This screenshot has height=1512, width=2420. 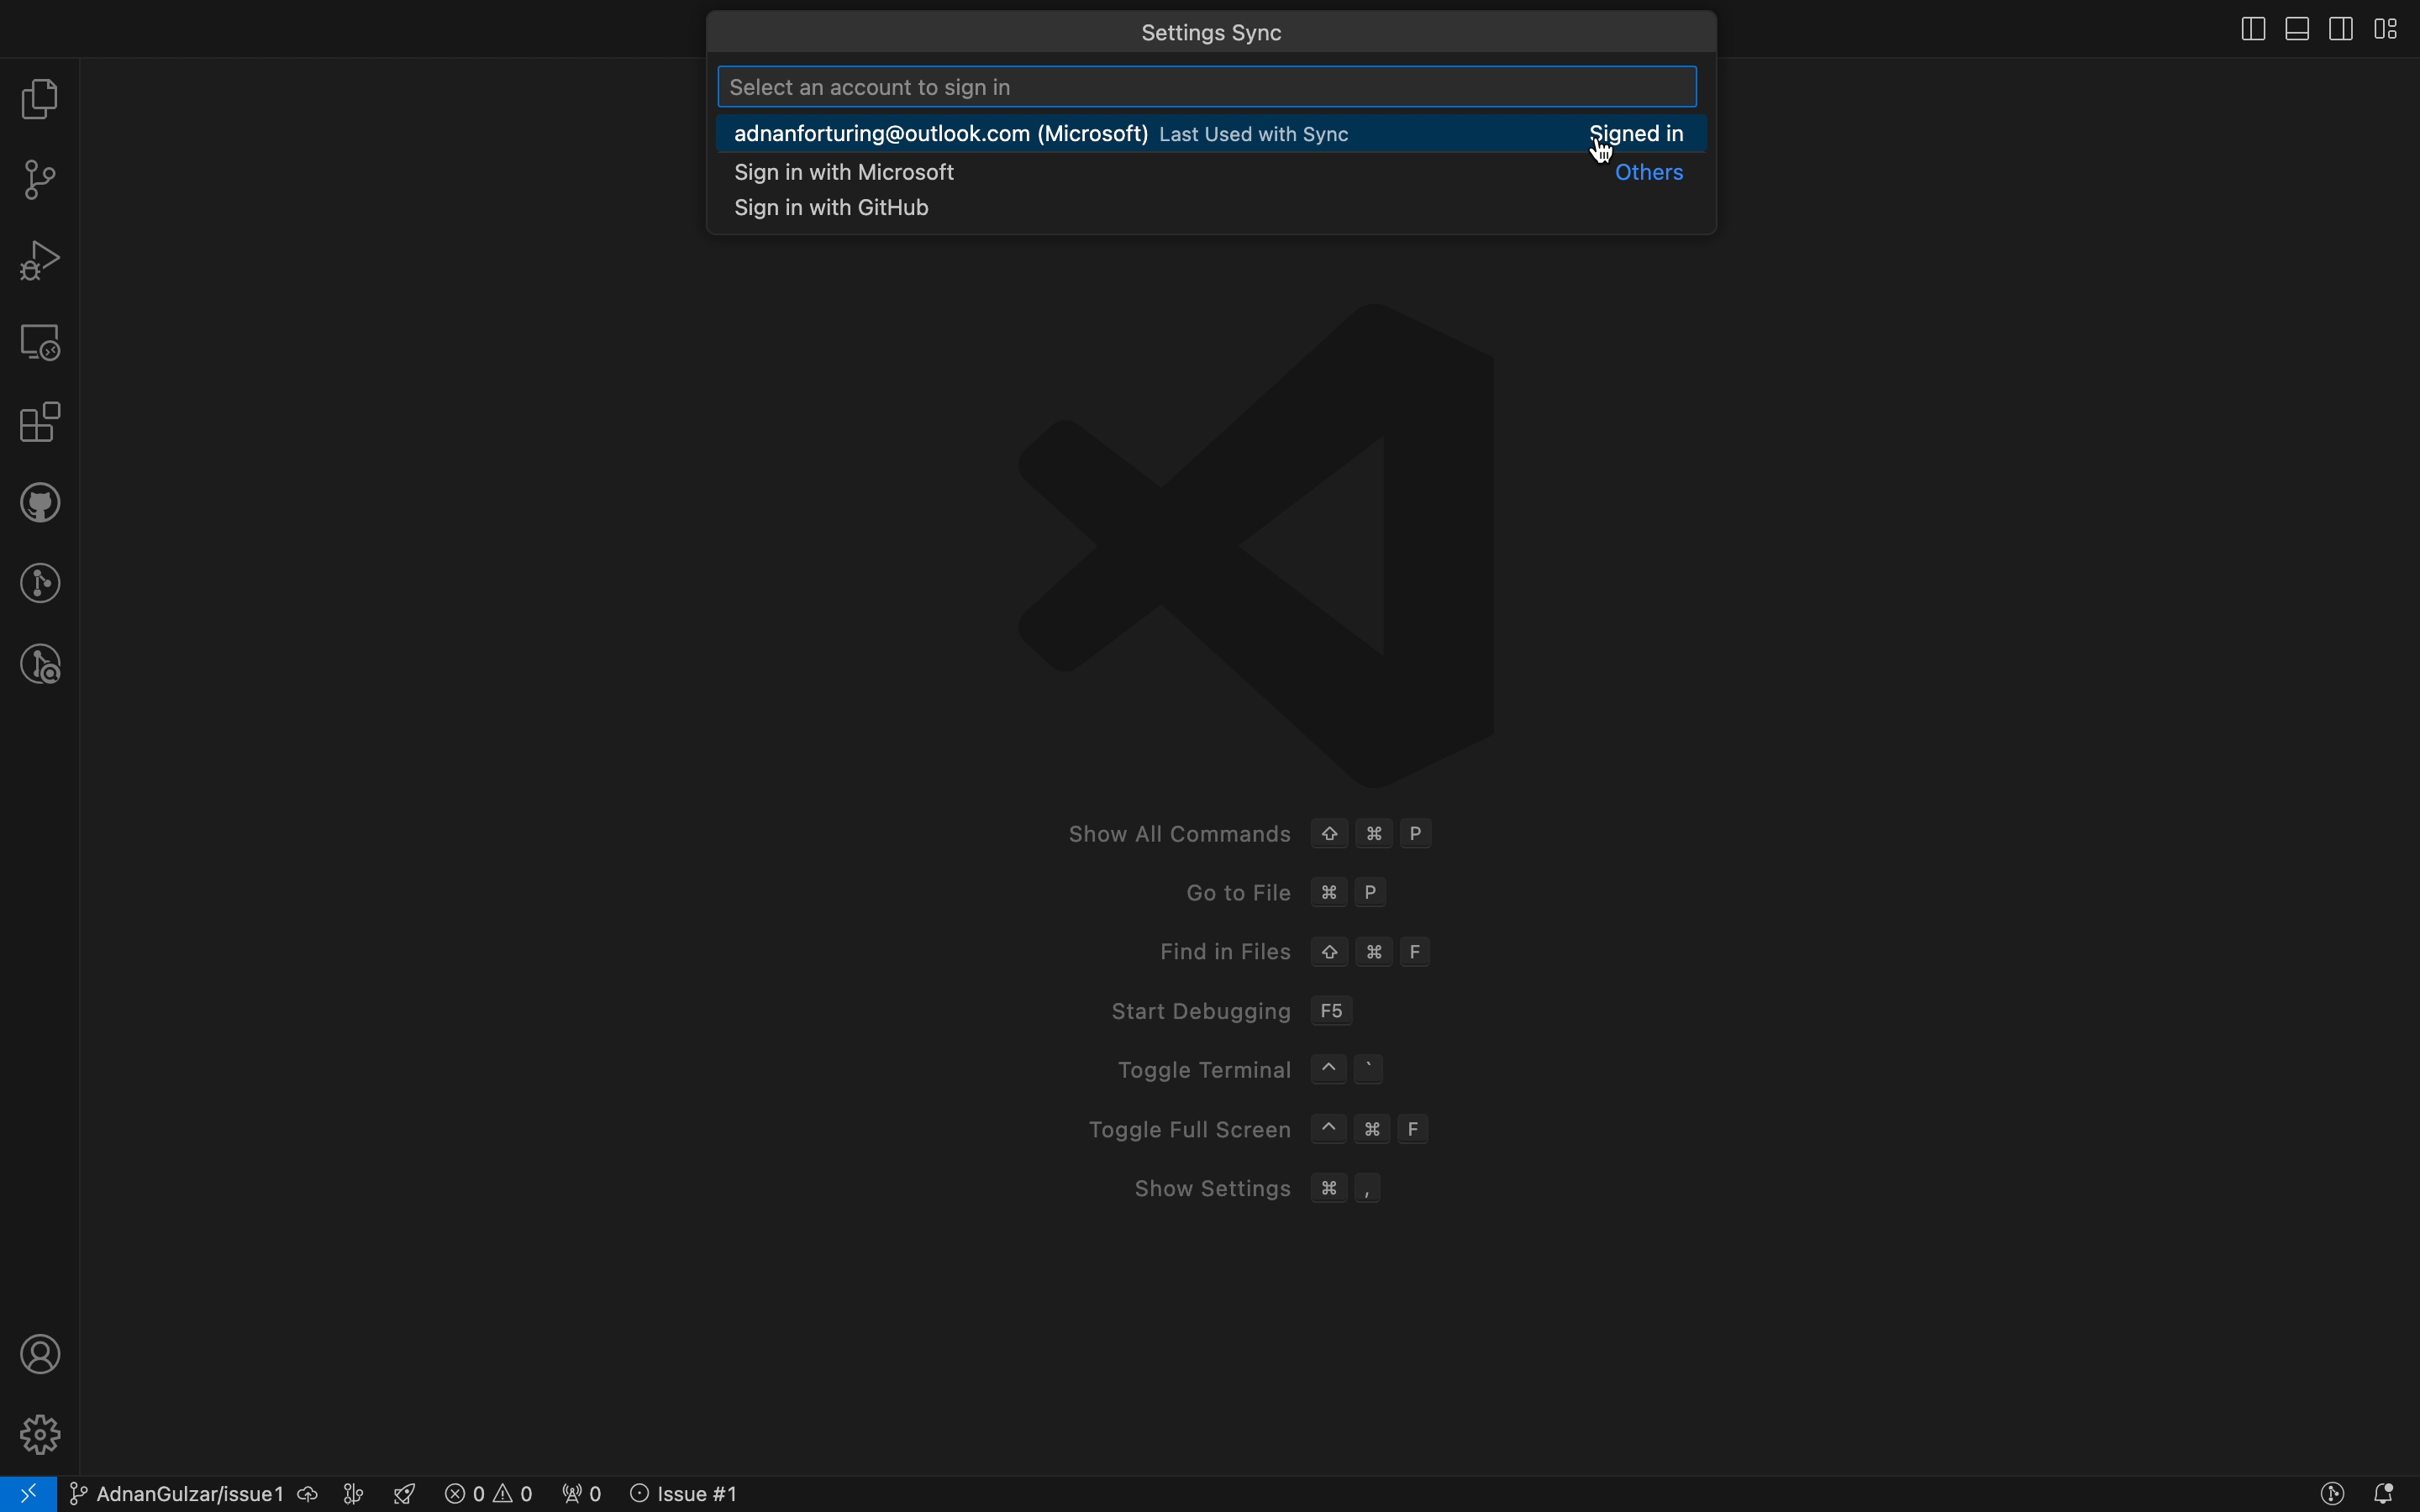 I want to click on layouts, so click(x=2395, y=29).